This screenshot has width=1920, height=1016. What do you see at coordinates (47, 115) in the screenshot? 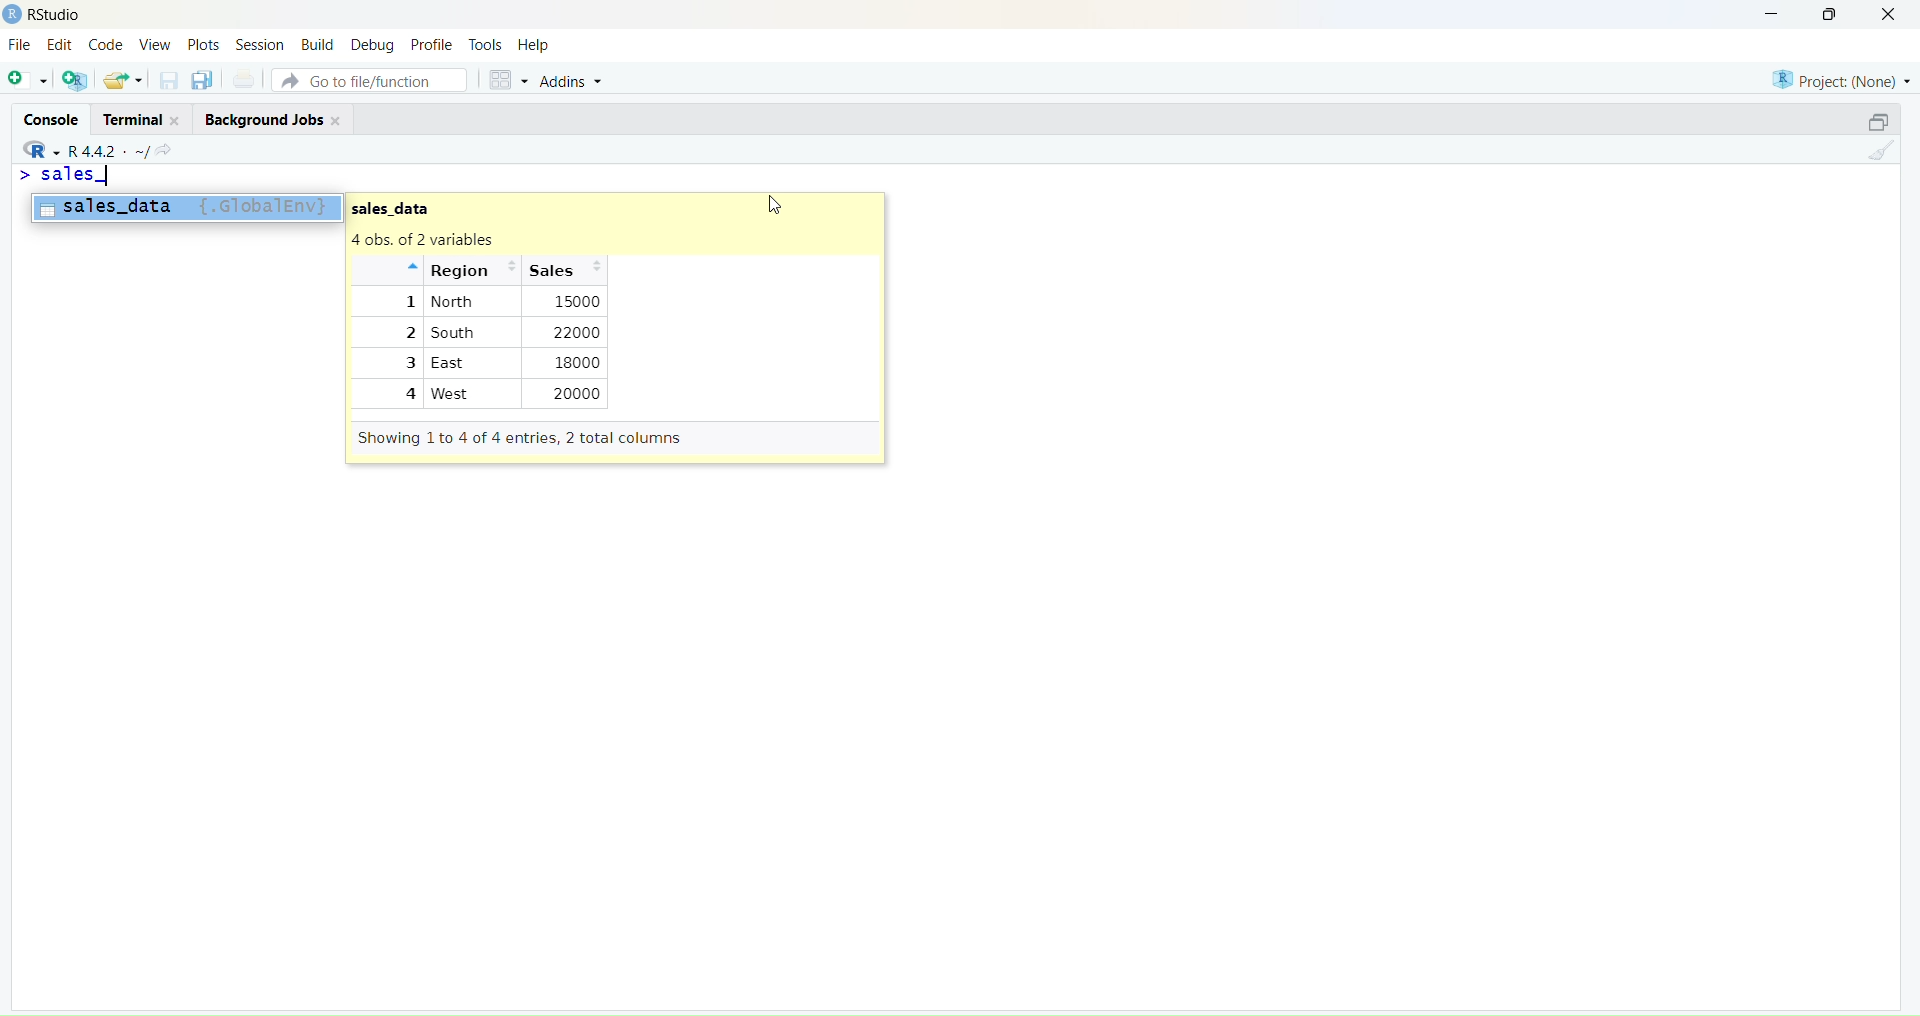
I see `Console` at bounding box center [47, 115].